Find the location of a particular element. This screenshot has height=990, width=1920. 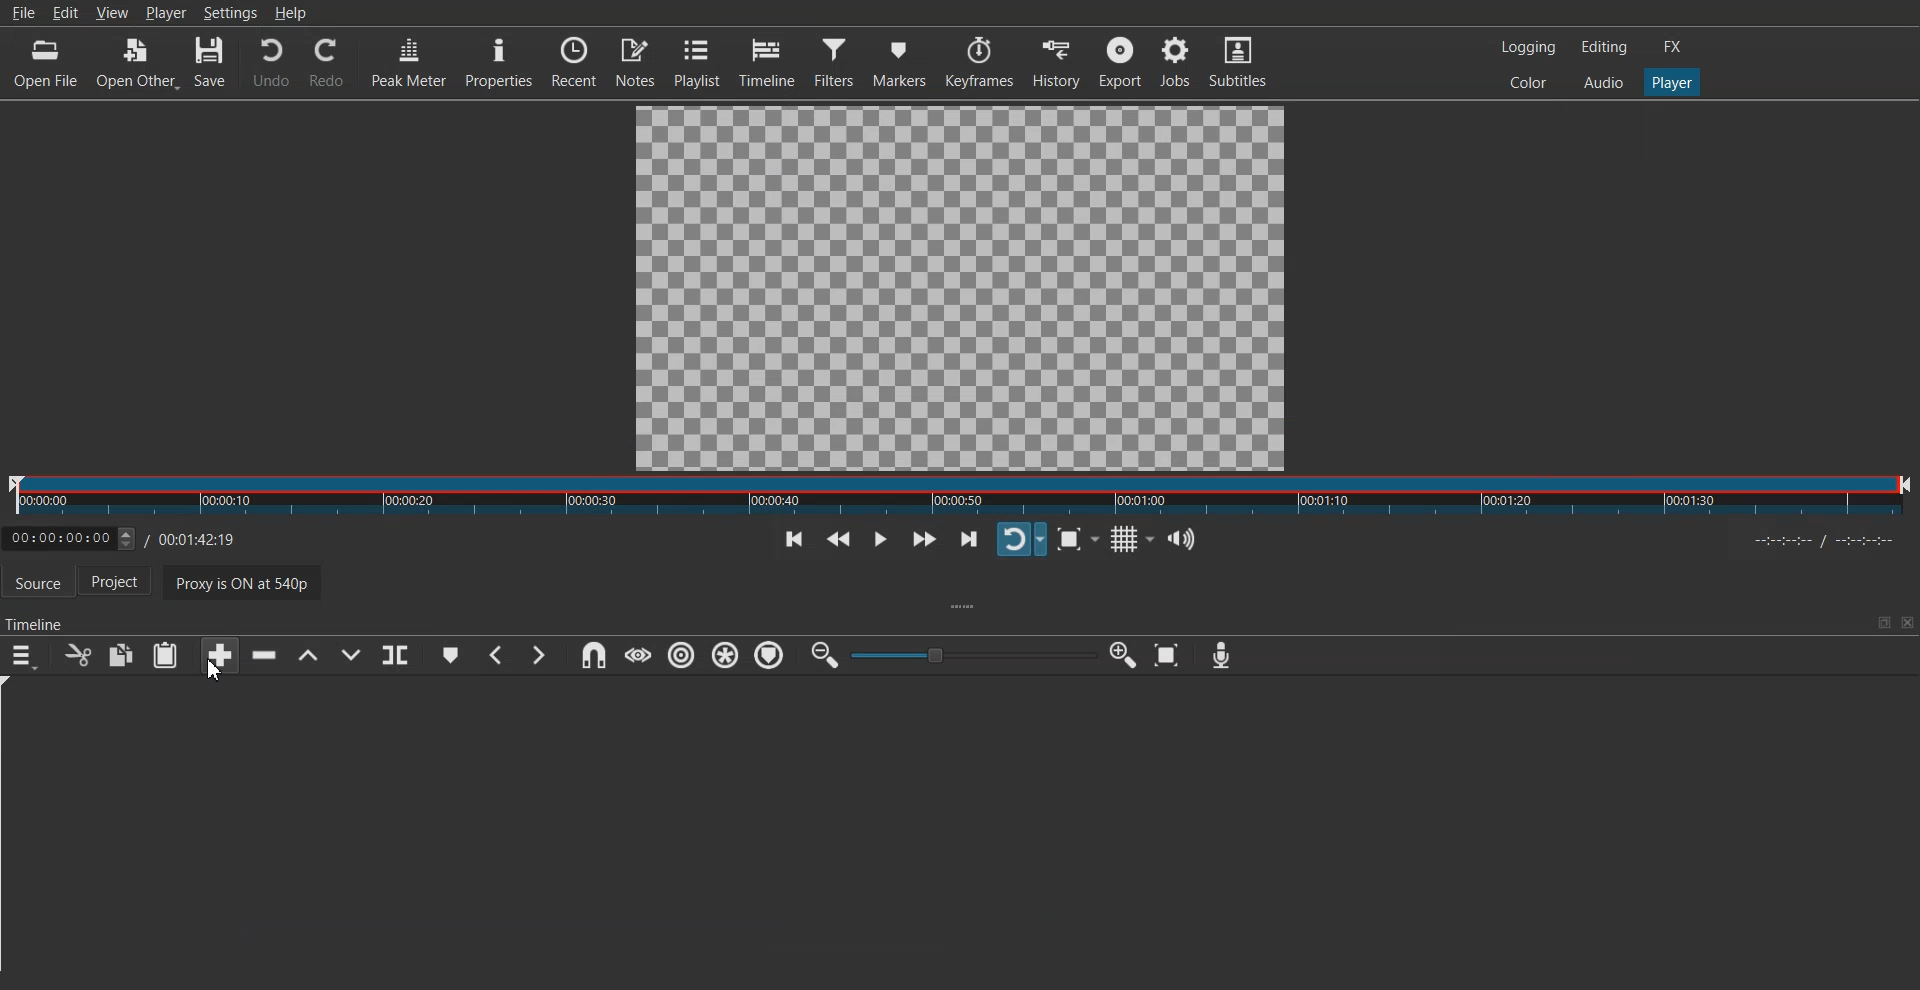

Editing is located at coordinates (1604, 46).